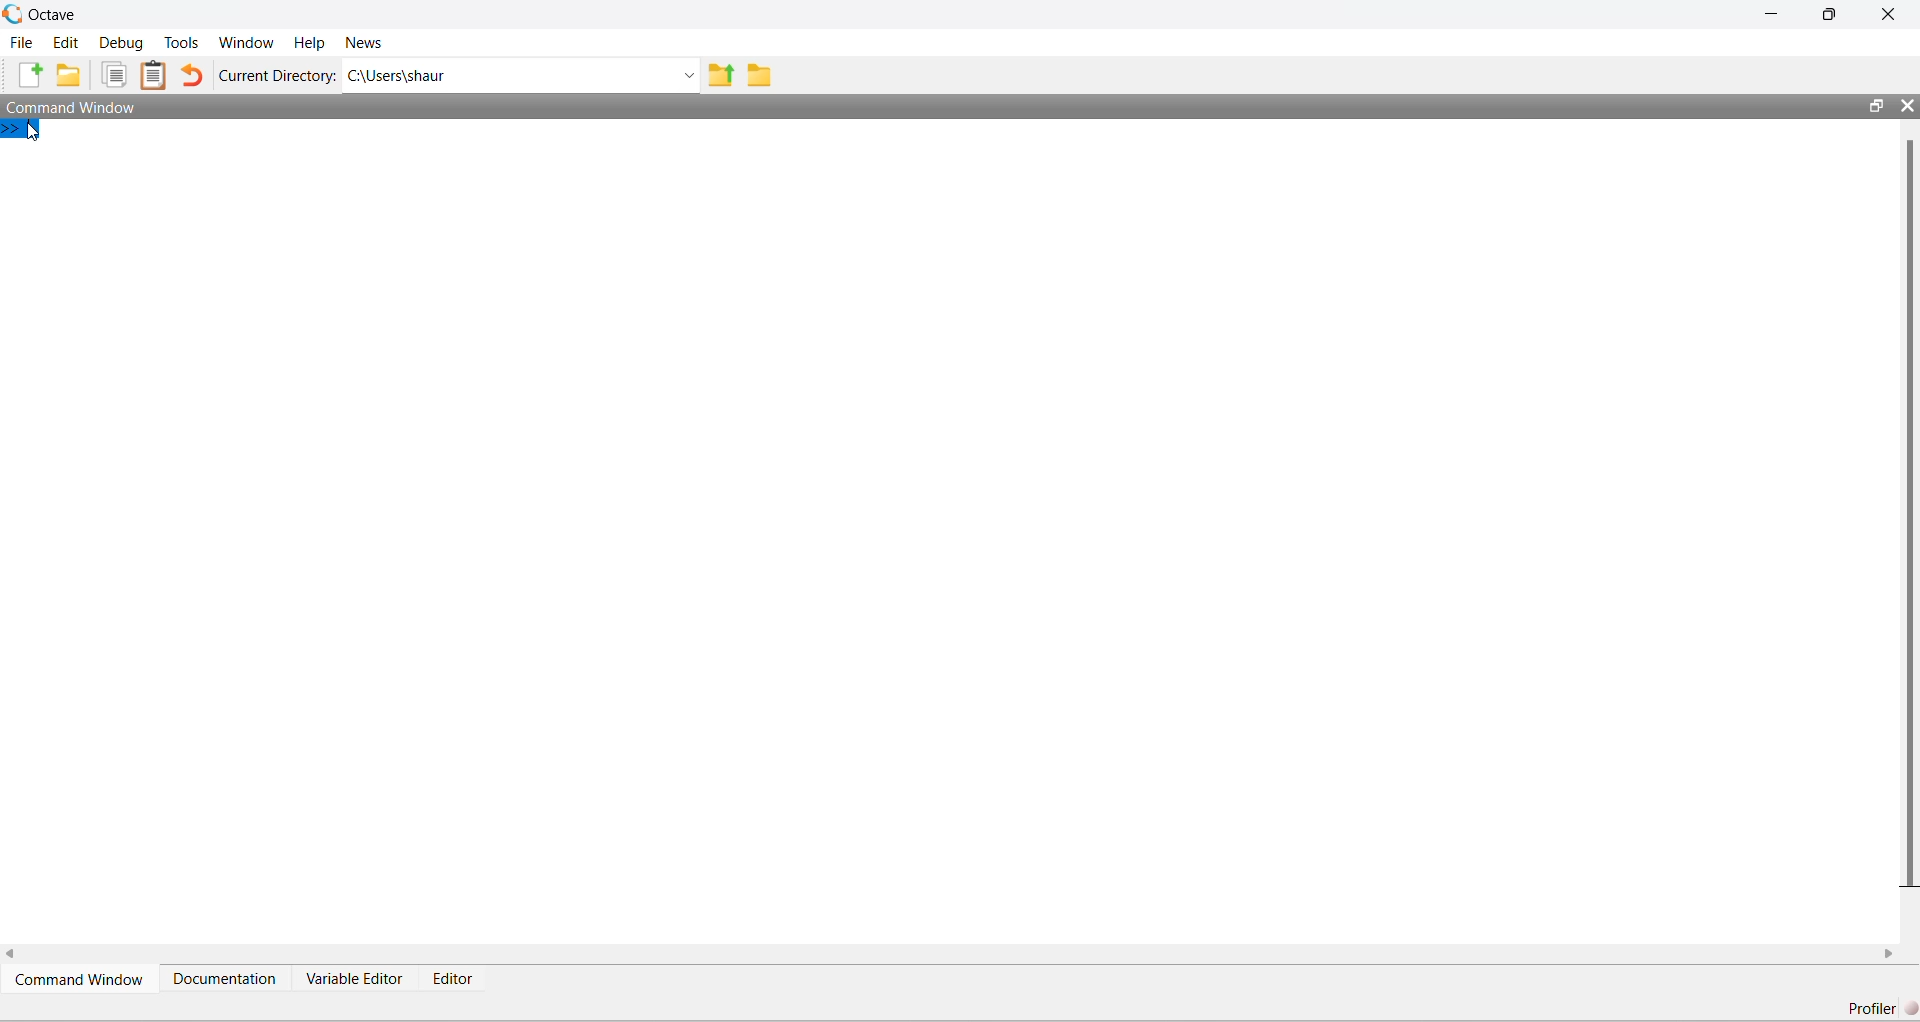 The height and width of the screenshot is (1022, 1920). What do you see at coordinates (309, 43) in the screenshot?
I see `Help` at bounding box center [309, 43].